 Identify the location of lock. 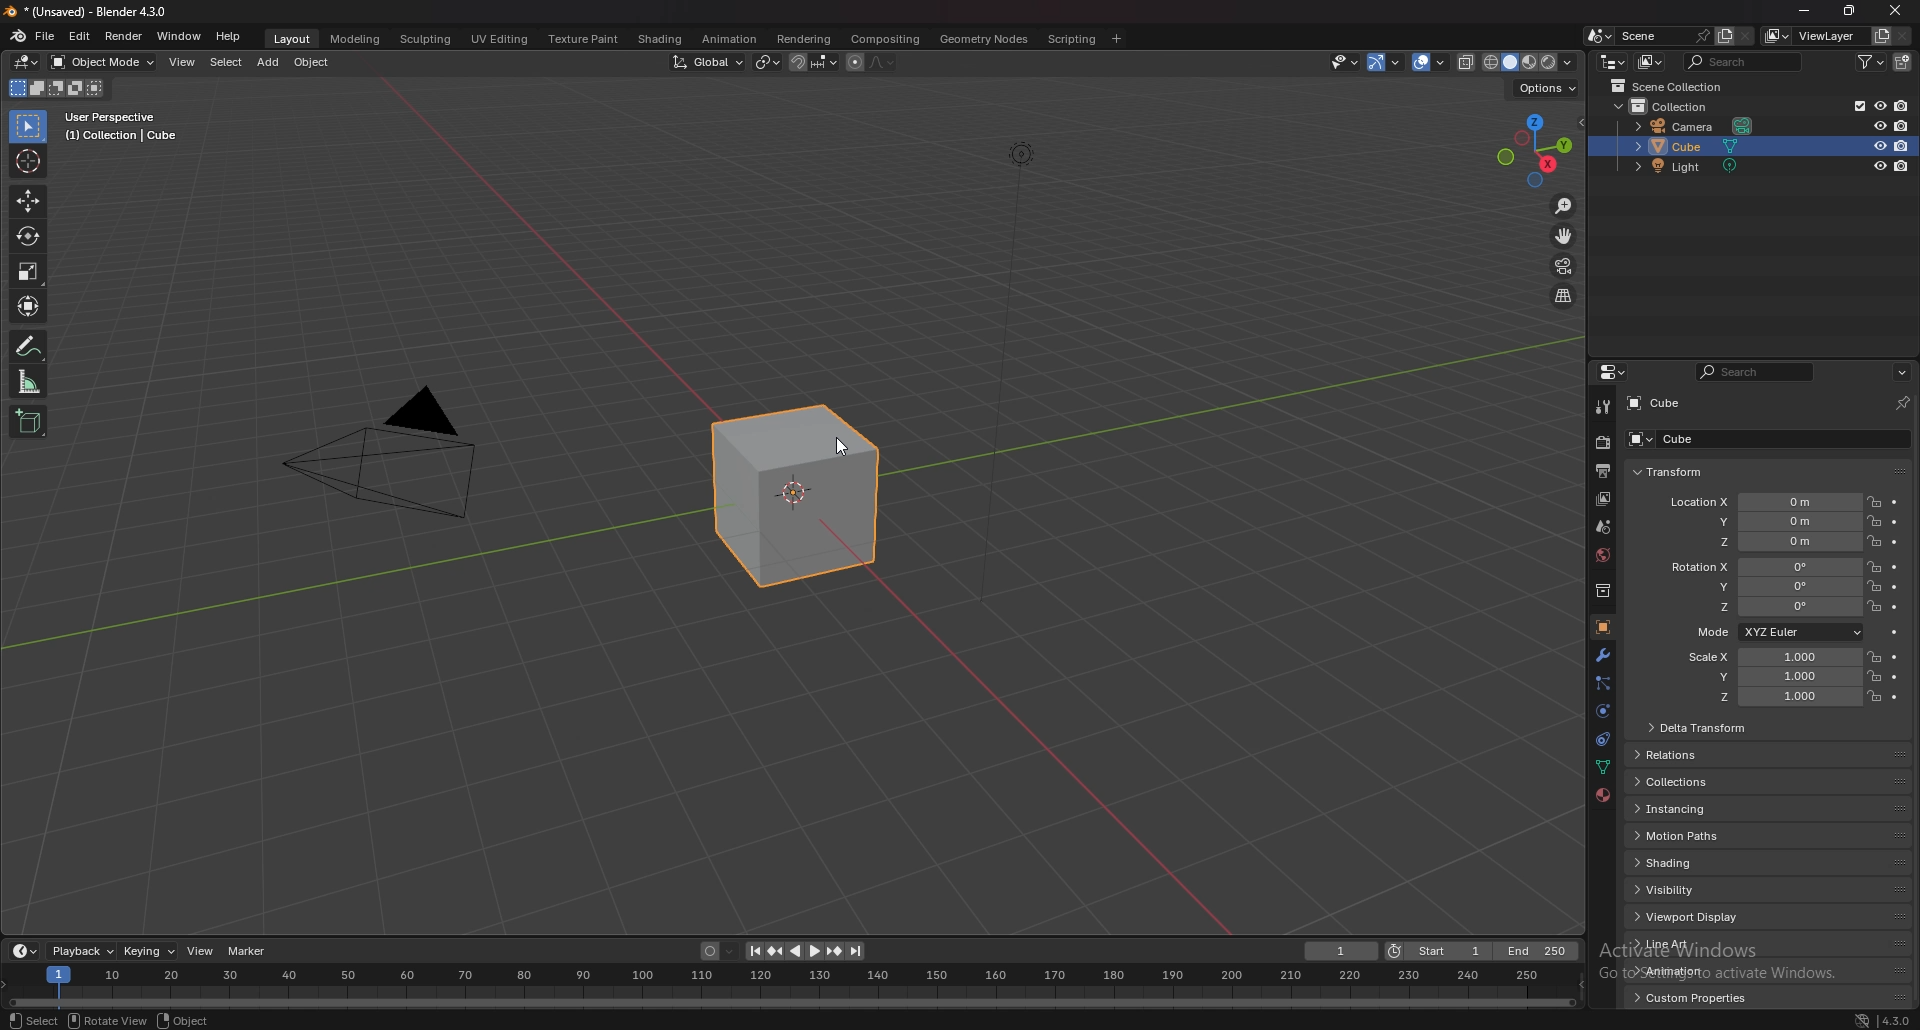
(1874, 675).